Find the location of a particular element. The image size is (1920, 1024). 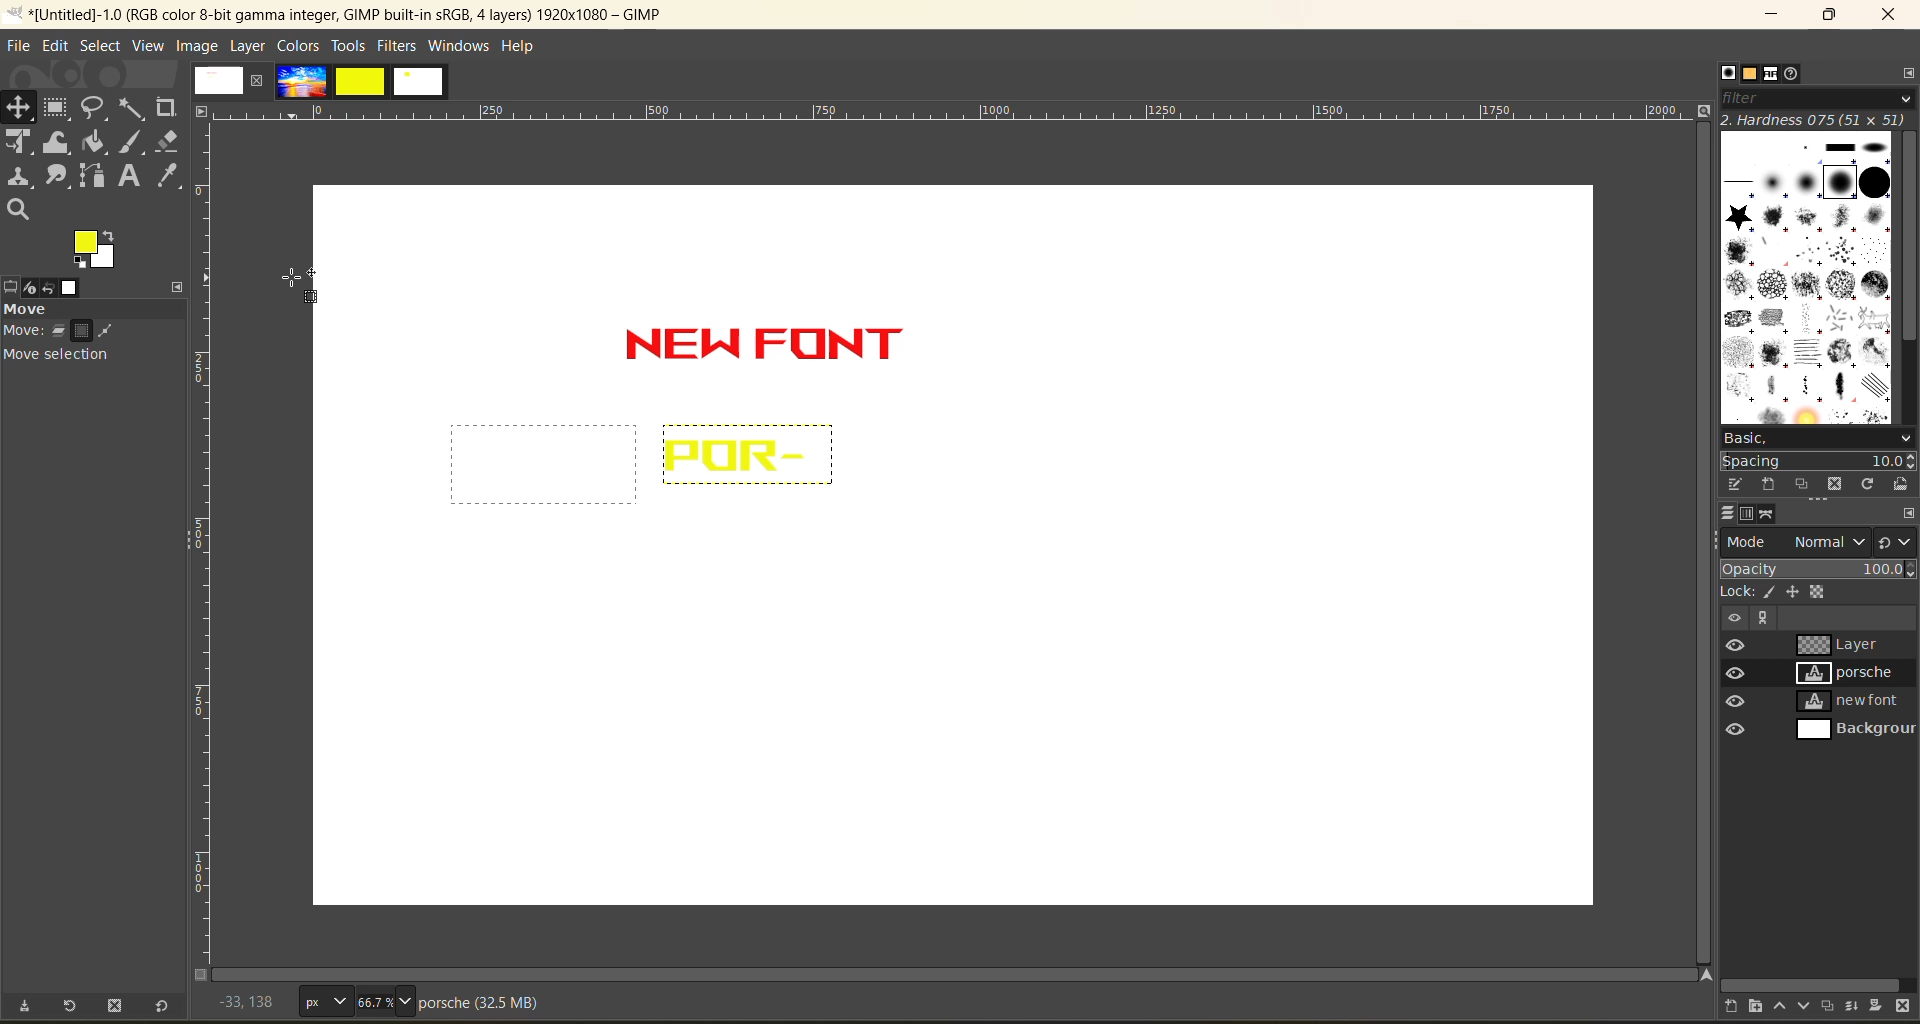

horizontal scroll bar is located at coordinates (1812, 981).